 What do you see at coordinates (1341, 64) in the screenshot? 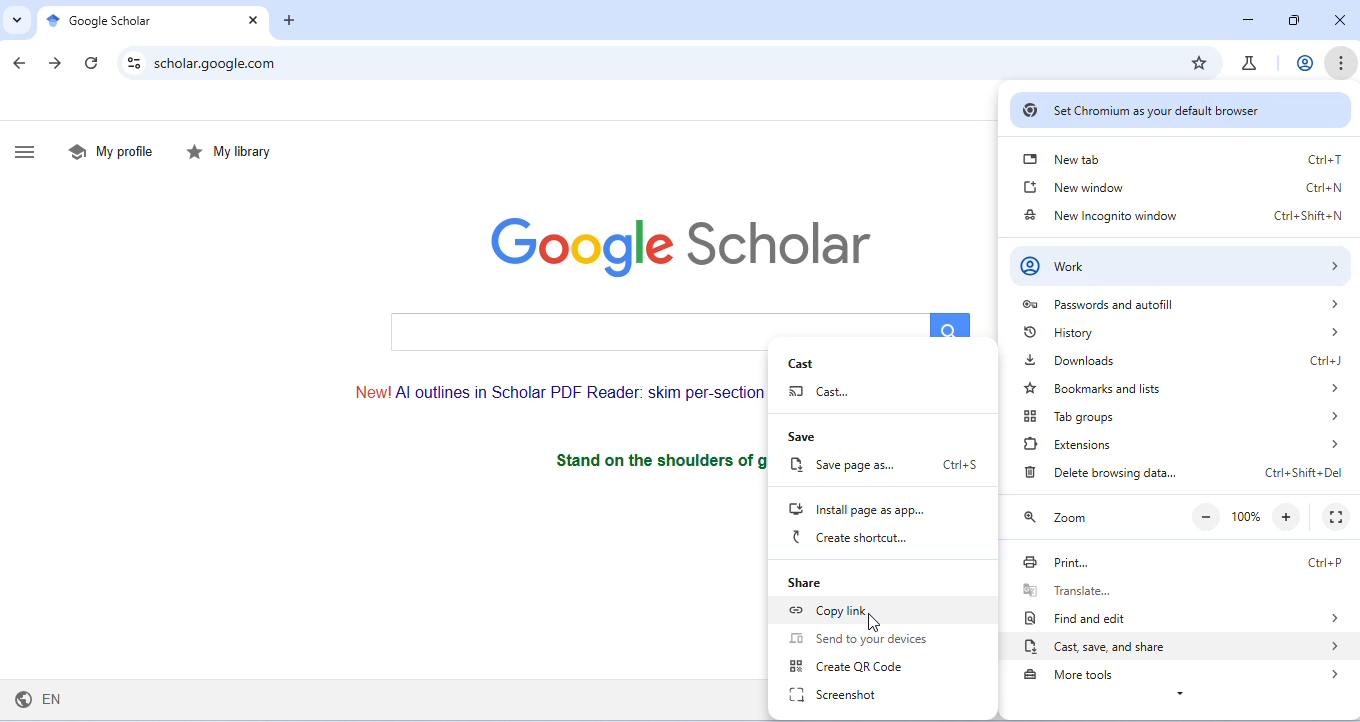
I see `customize and control chromium` at bounding box center [1341, 64].